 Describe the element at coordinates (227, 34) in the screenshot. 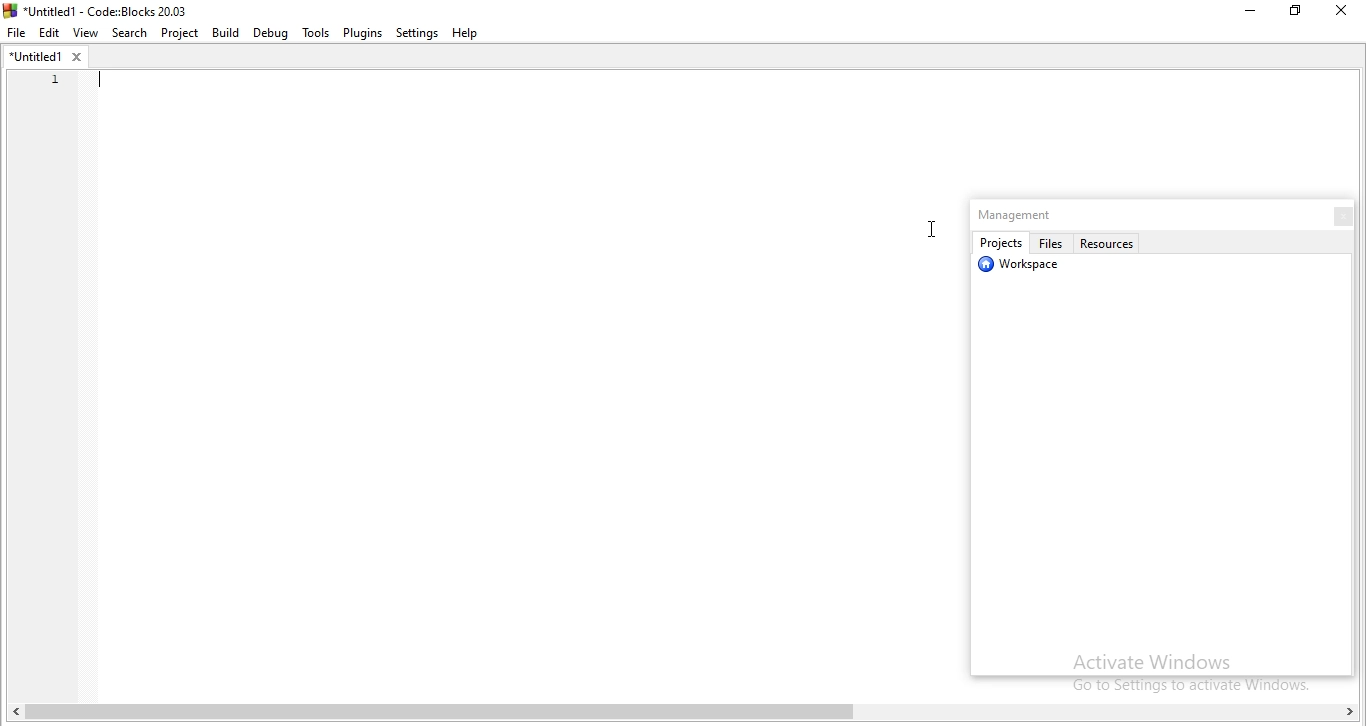

I see `Build ` at that location.